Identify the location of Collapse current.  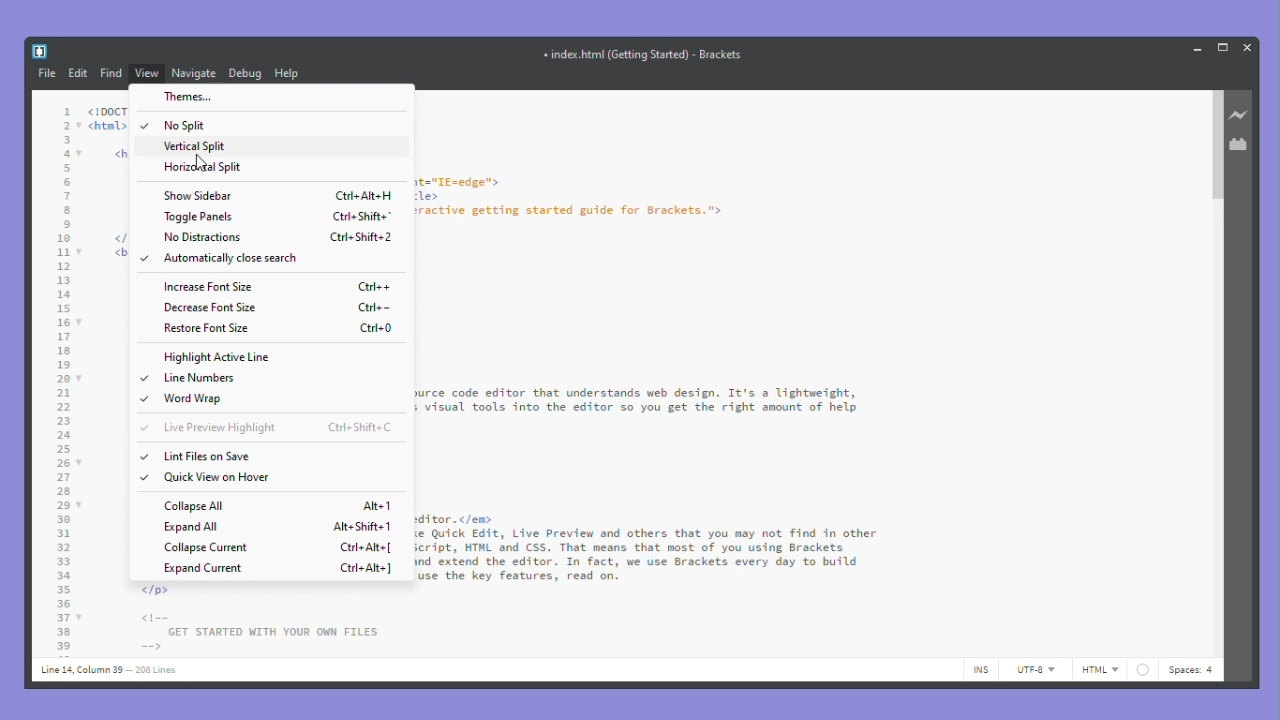
(281, 547).